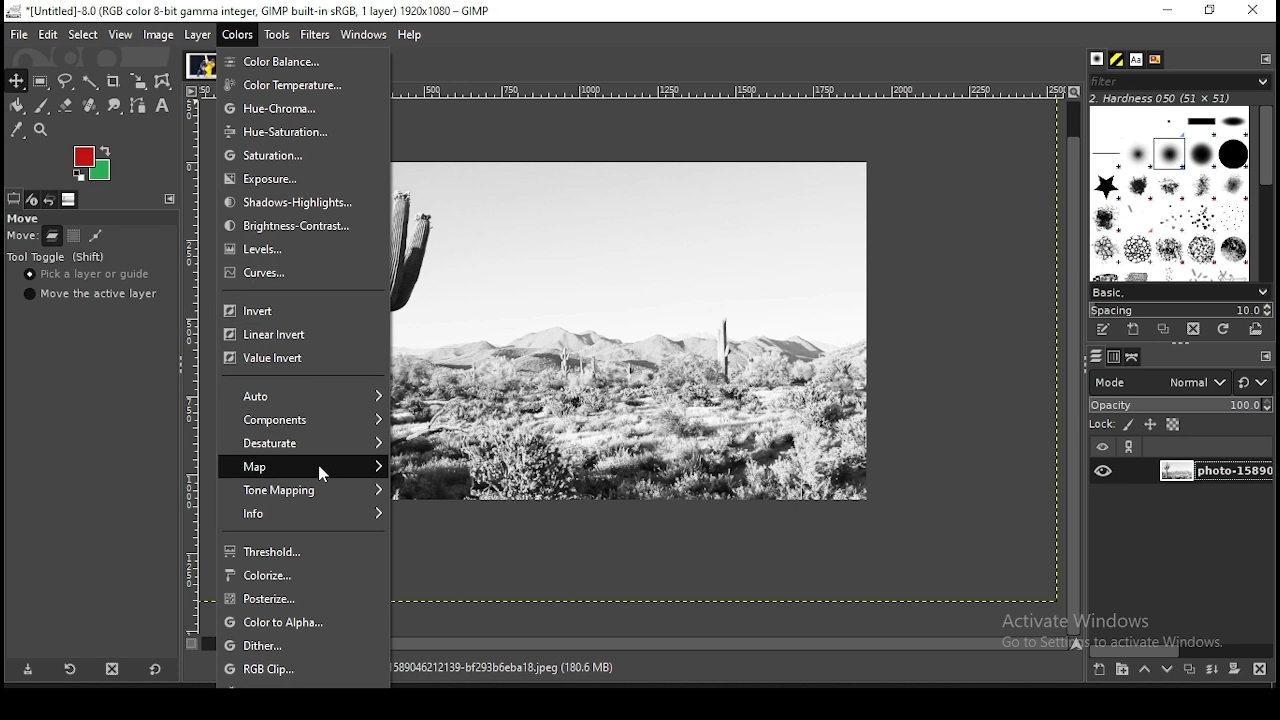  What do you see at coordinates (17, 106) in the screenshot?
I see `paint bucket tool` at bounding box center [17, 106].